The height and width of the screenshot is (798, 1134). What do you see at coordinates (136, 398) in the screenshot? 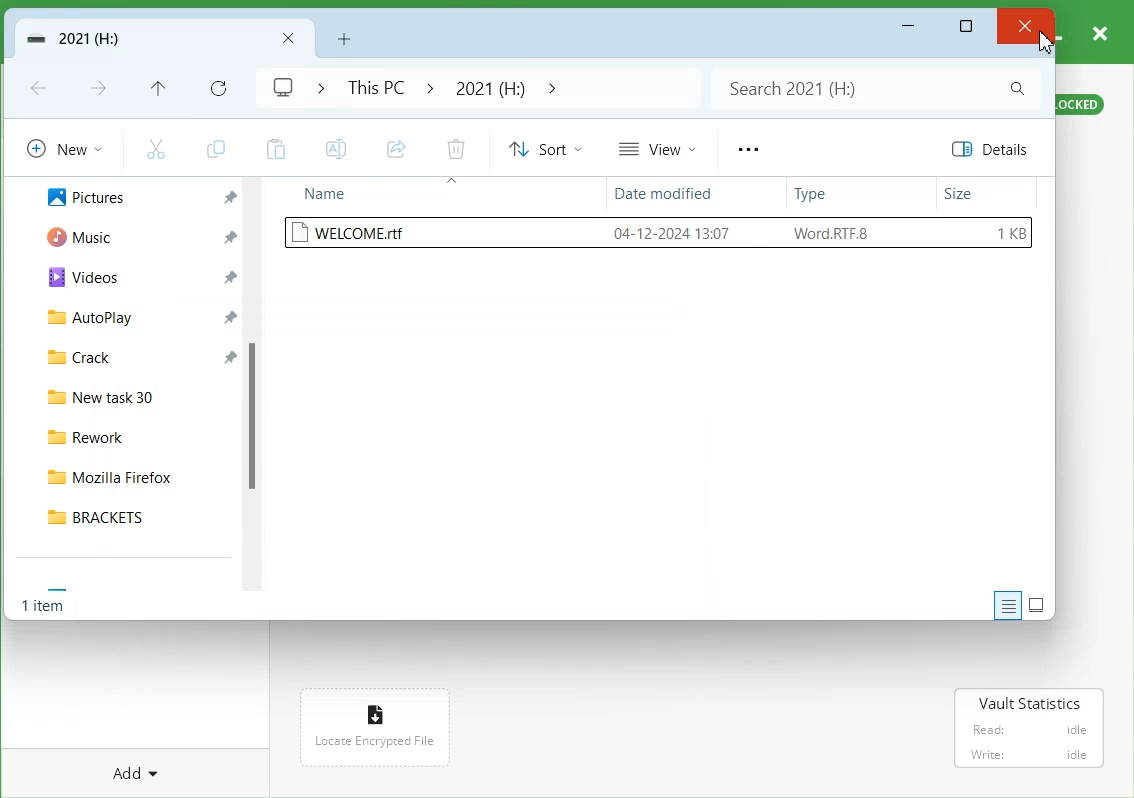
I see `New task 30` at bounding box center [136, 398].